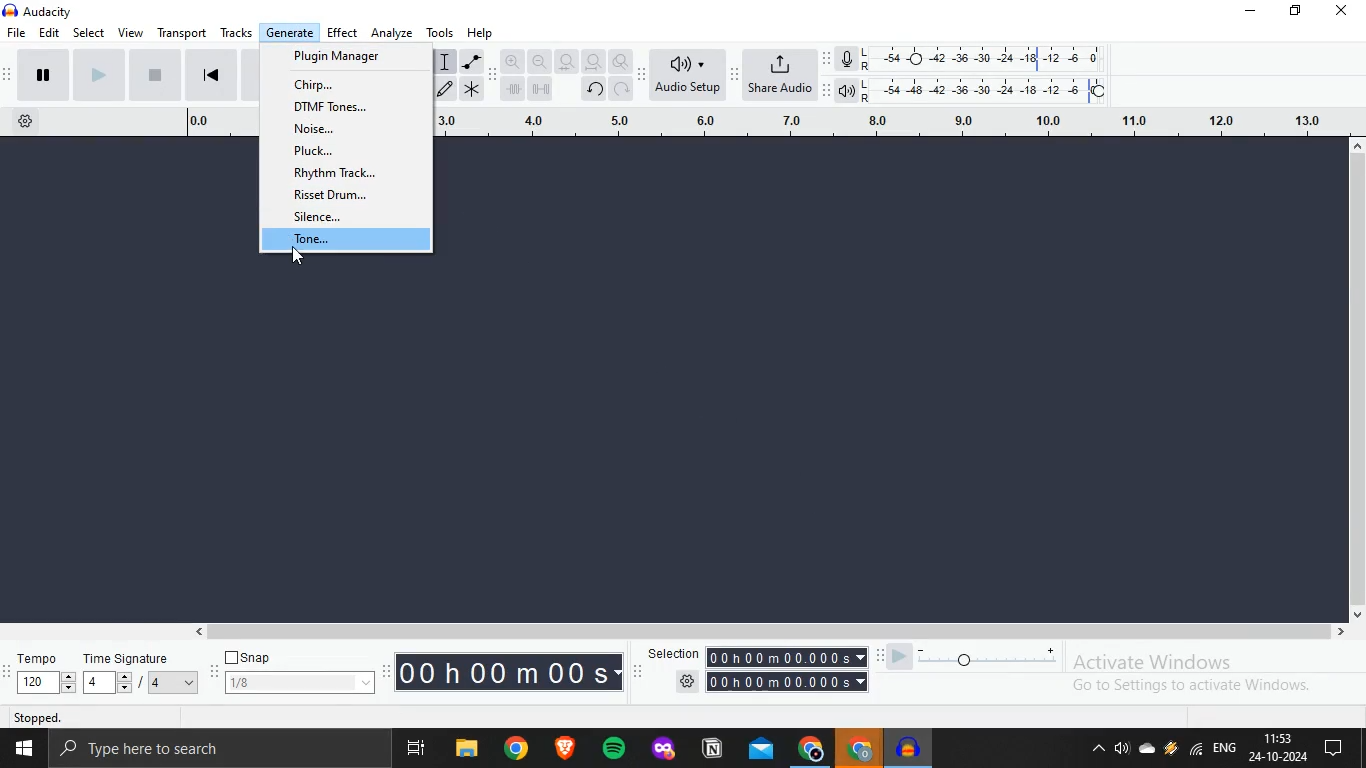 Image resolution: width=1366 pixels, height=768 pixels. What do you see at coordinates (1343, 749) in the screenshot?
I see `Chat` at bounding box center [1343, 749].